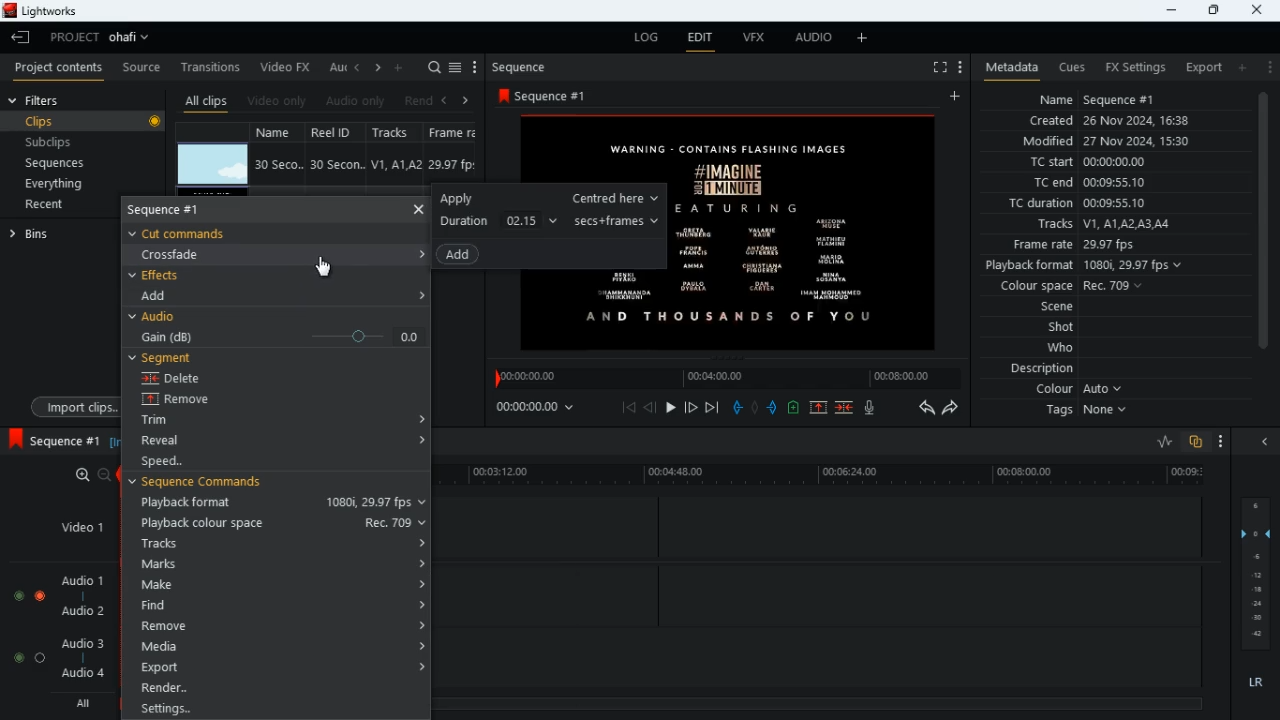 The width and height of the screenshot is (1280, 720). I want to click on mic, so click(871, 407).